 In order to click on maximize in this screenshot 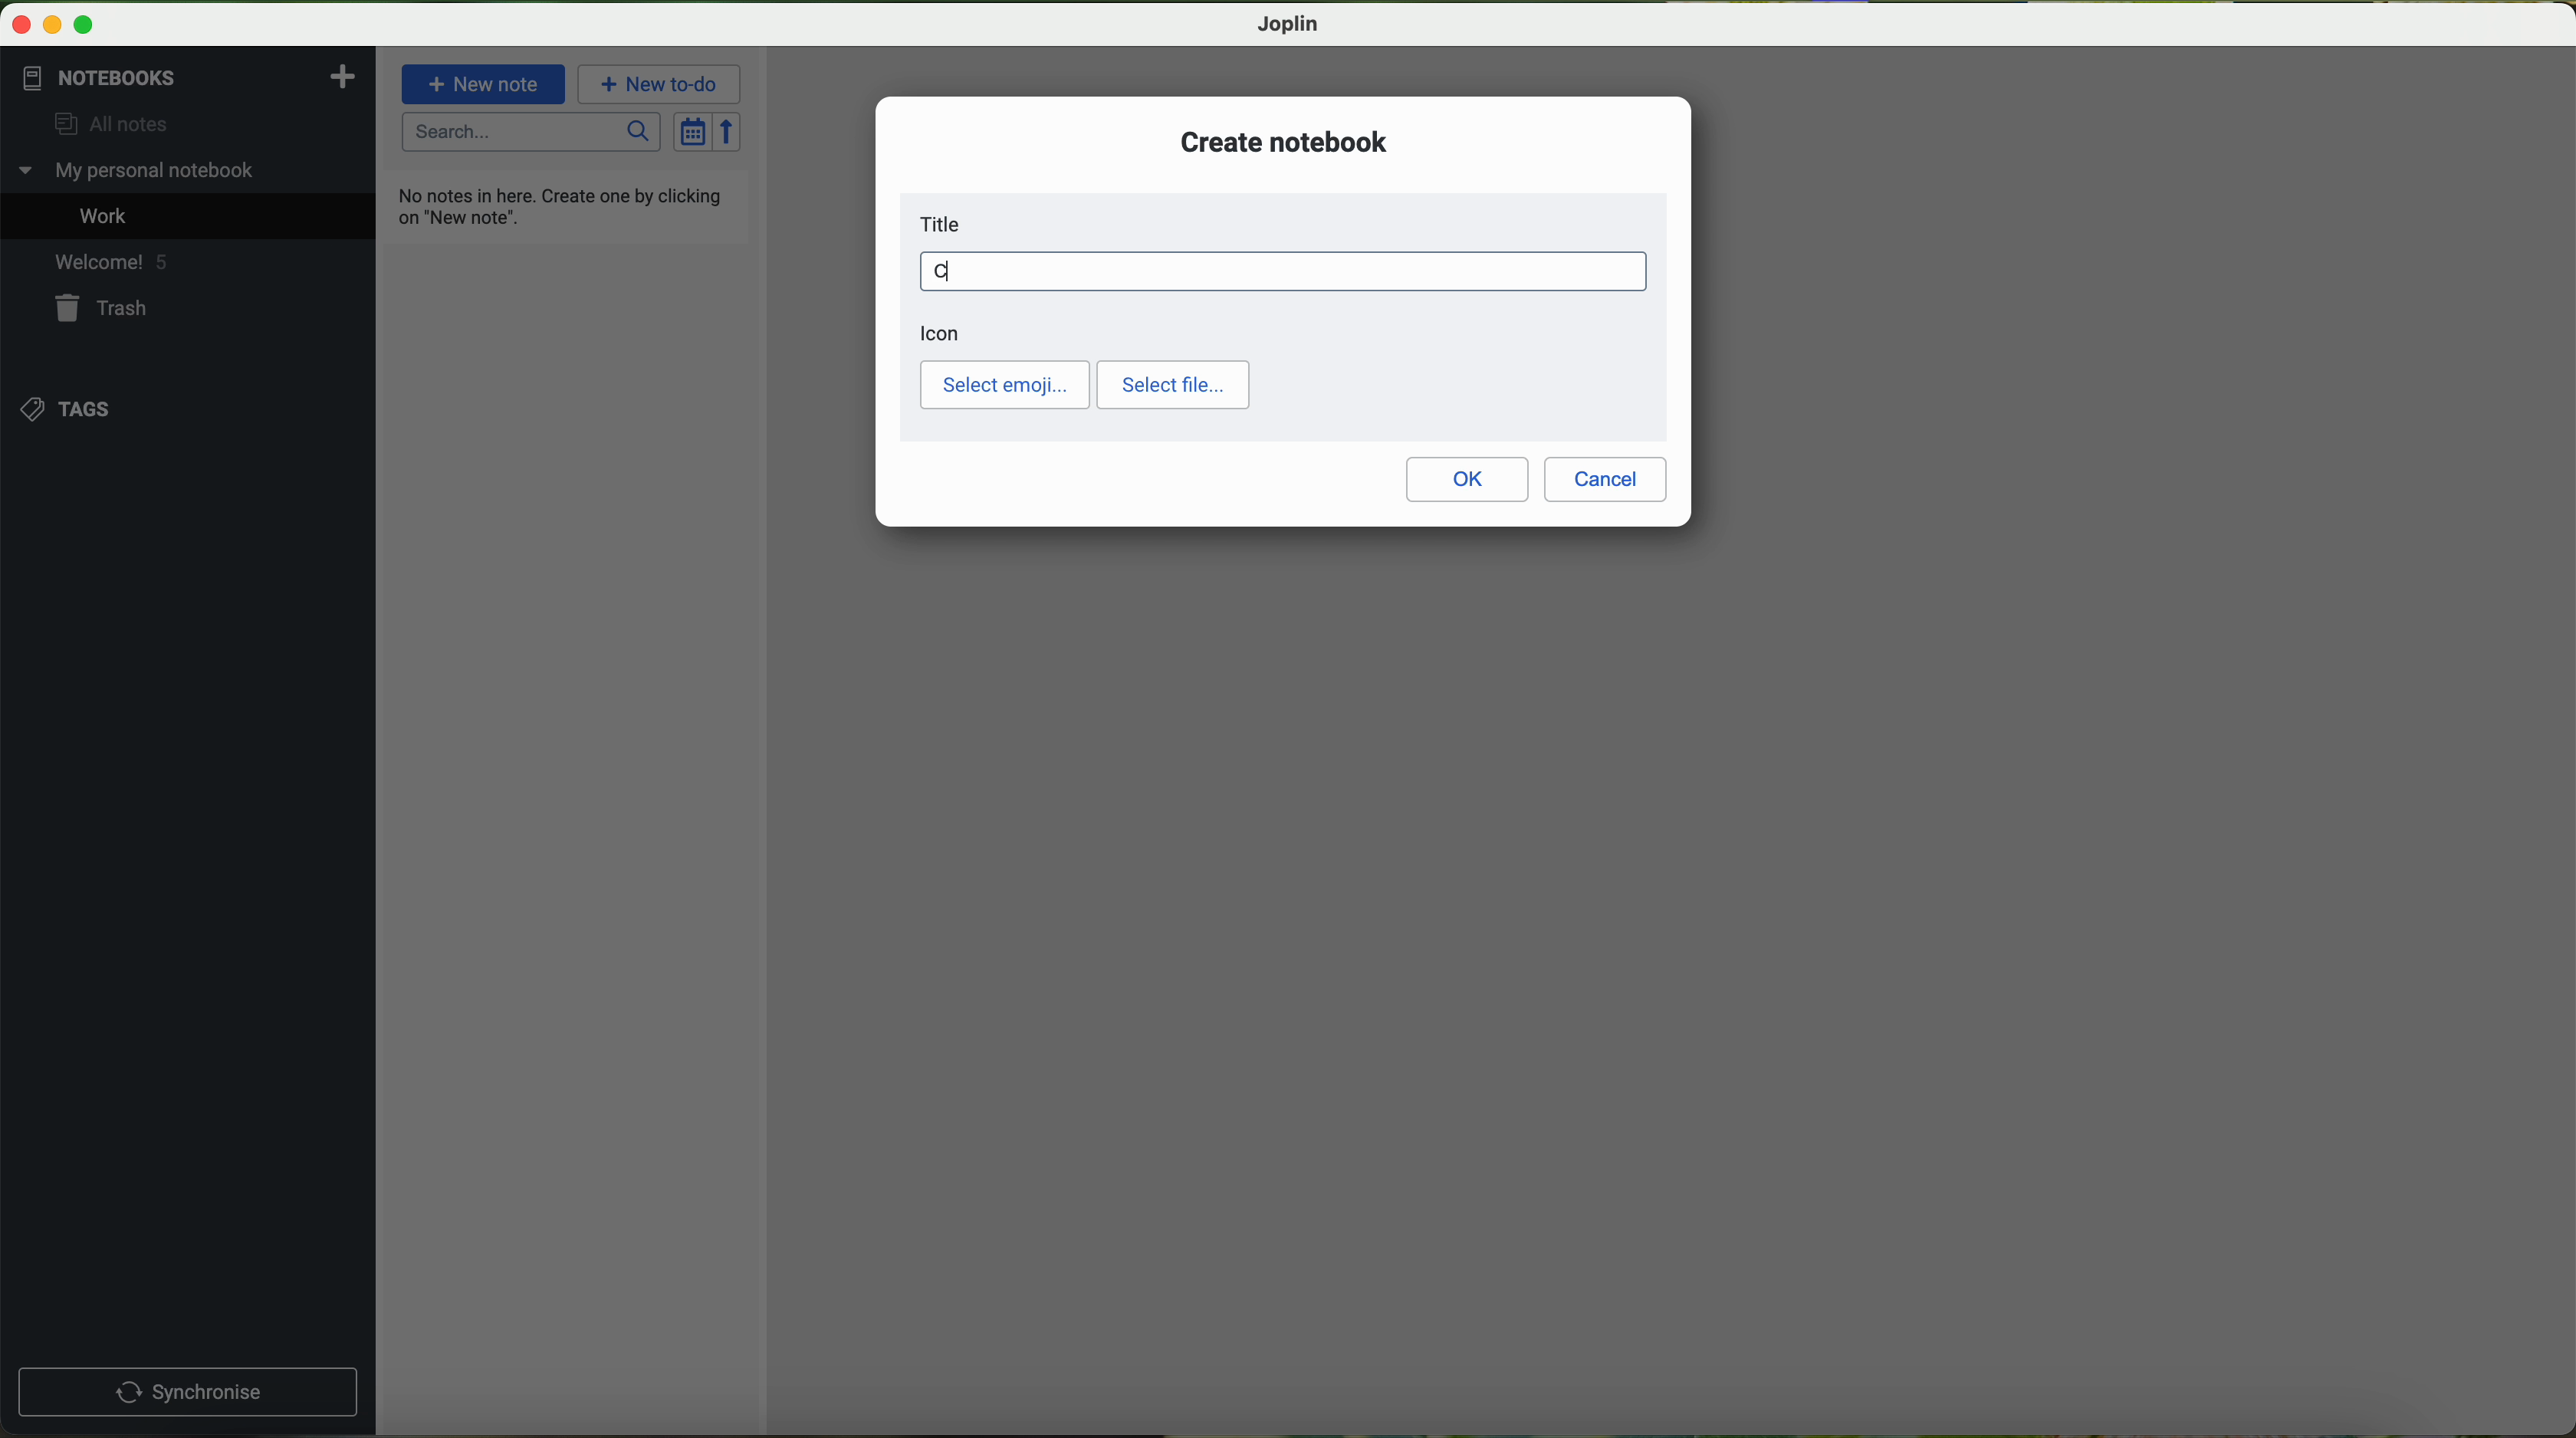, I will do `click(84, 26)`.